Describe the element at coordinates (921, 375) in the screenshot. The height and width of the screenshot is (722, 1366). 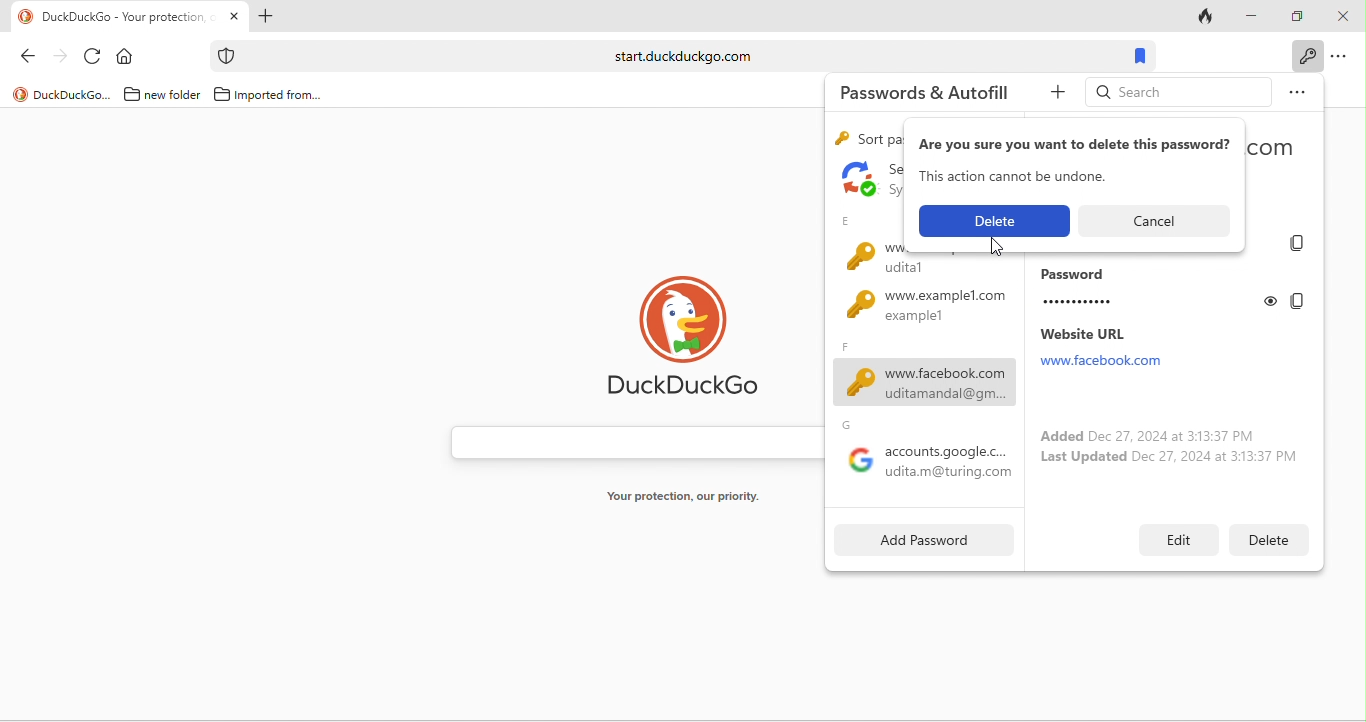
I see `www.facebook.com` at that location.